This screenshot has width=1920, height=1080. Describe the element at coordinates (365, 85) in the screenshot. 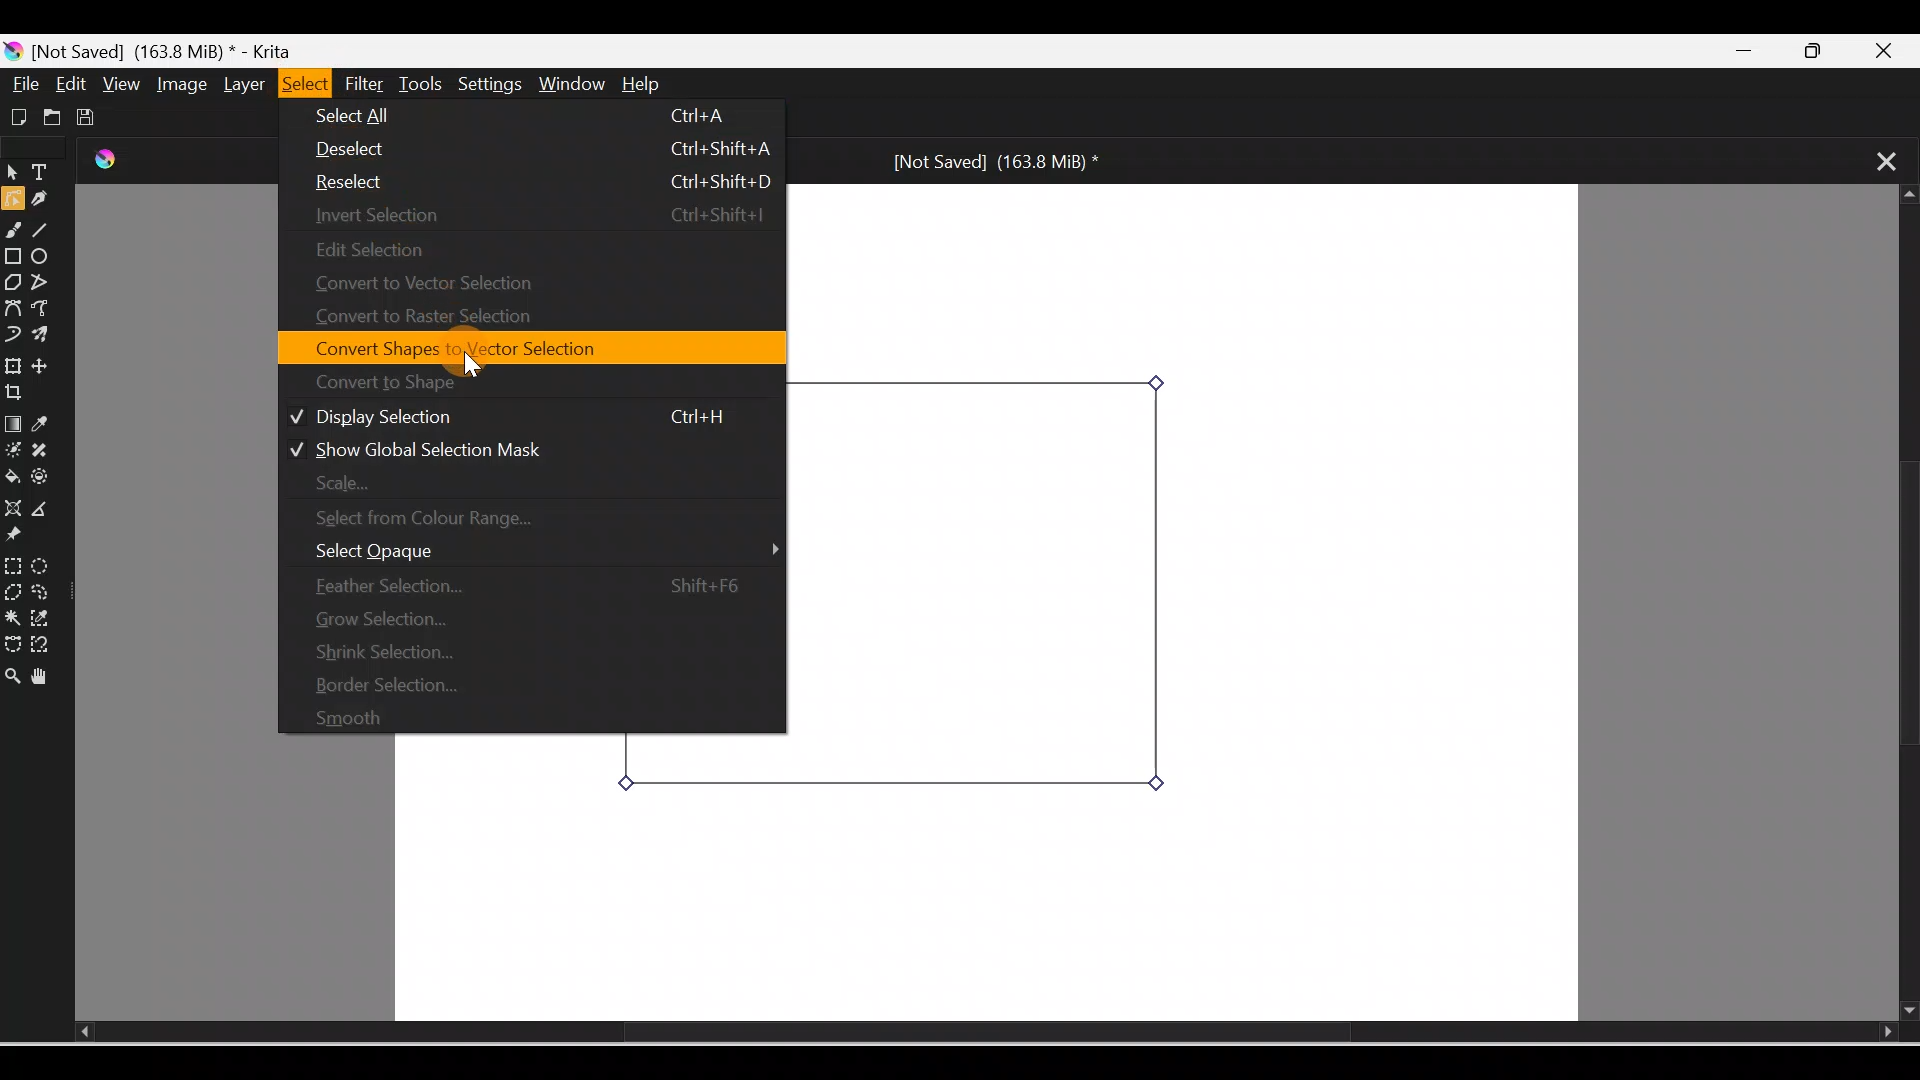

I see `Filter` at that location.